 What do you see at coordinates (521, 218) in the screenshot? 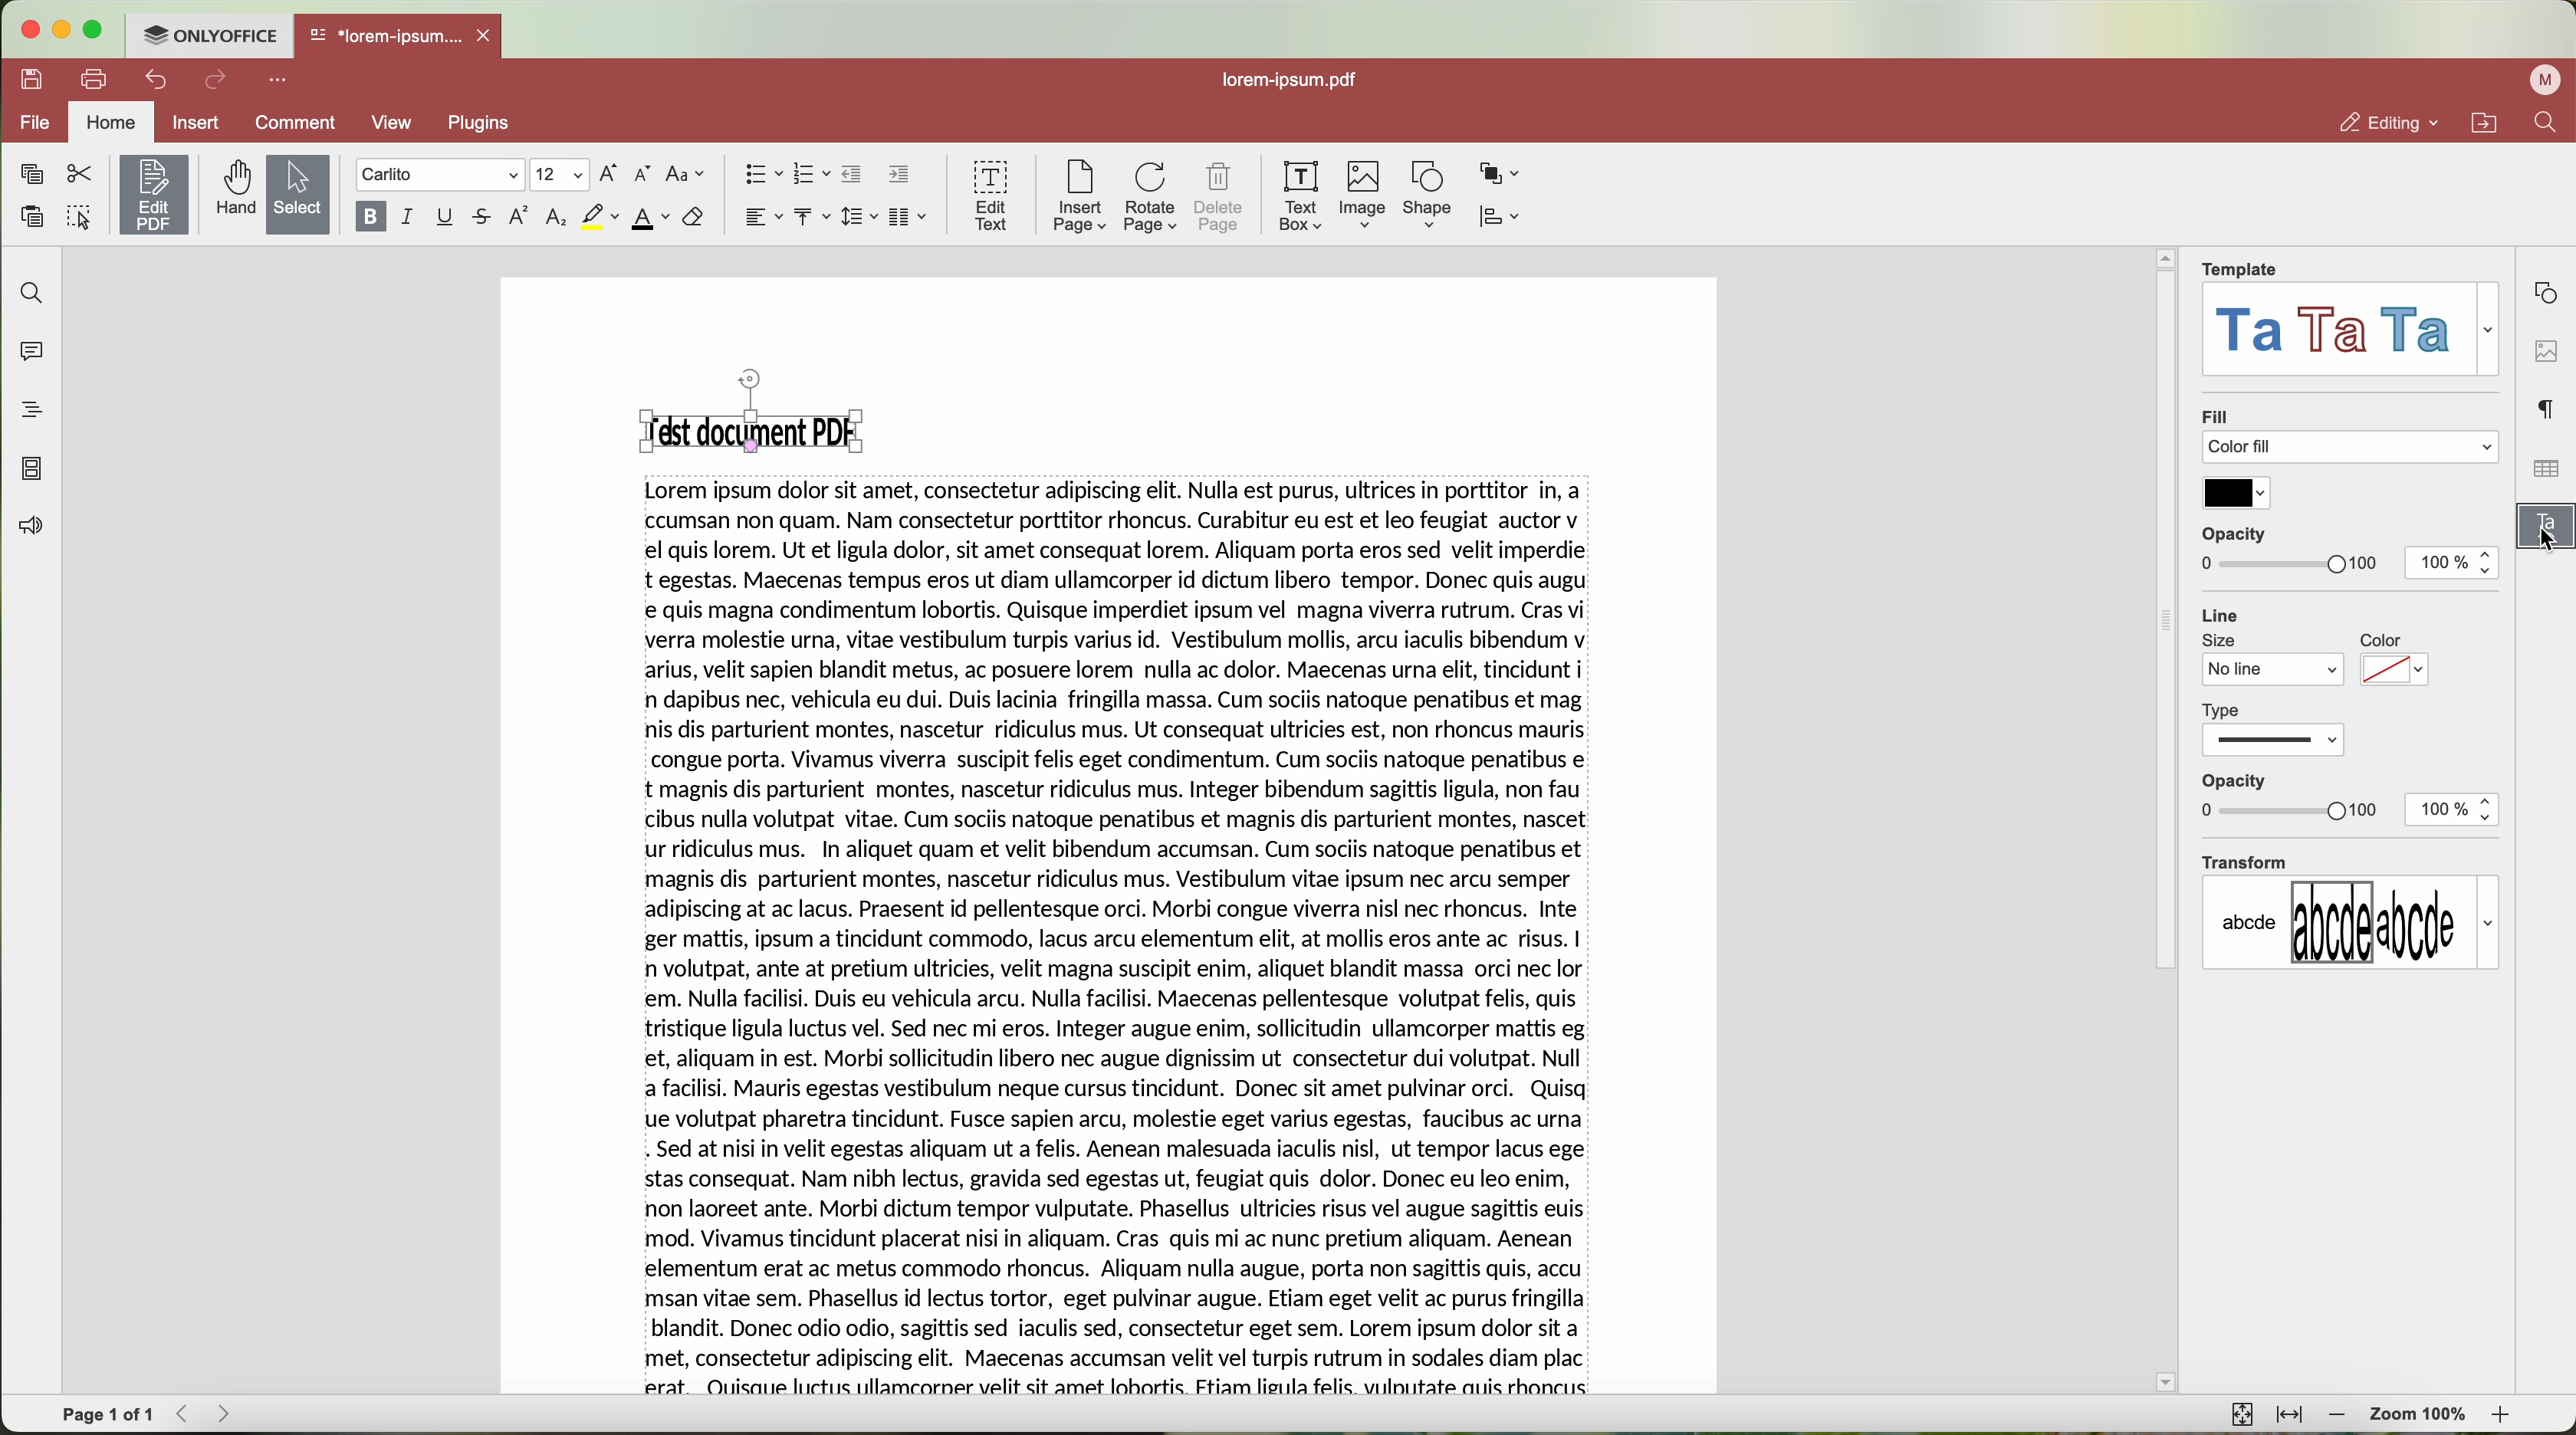
I see `superscript` at bounding box center [521, 218].